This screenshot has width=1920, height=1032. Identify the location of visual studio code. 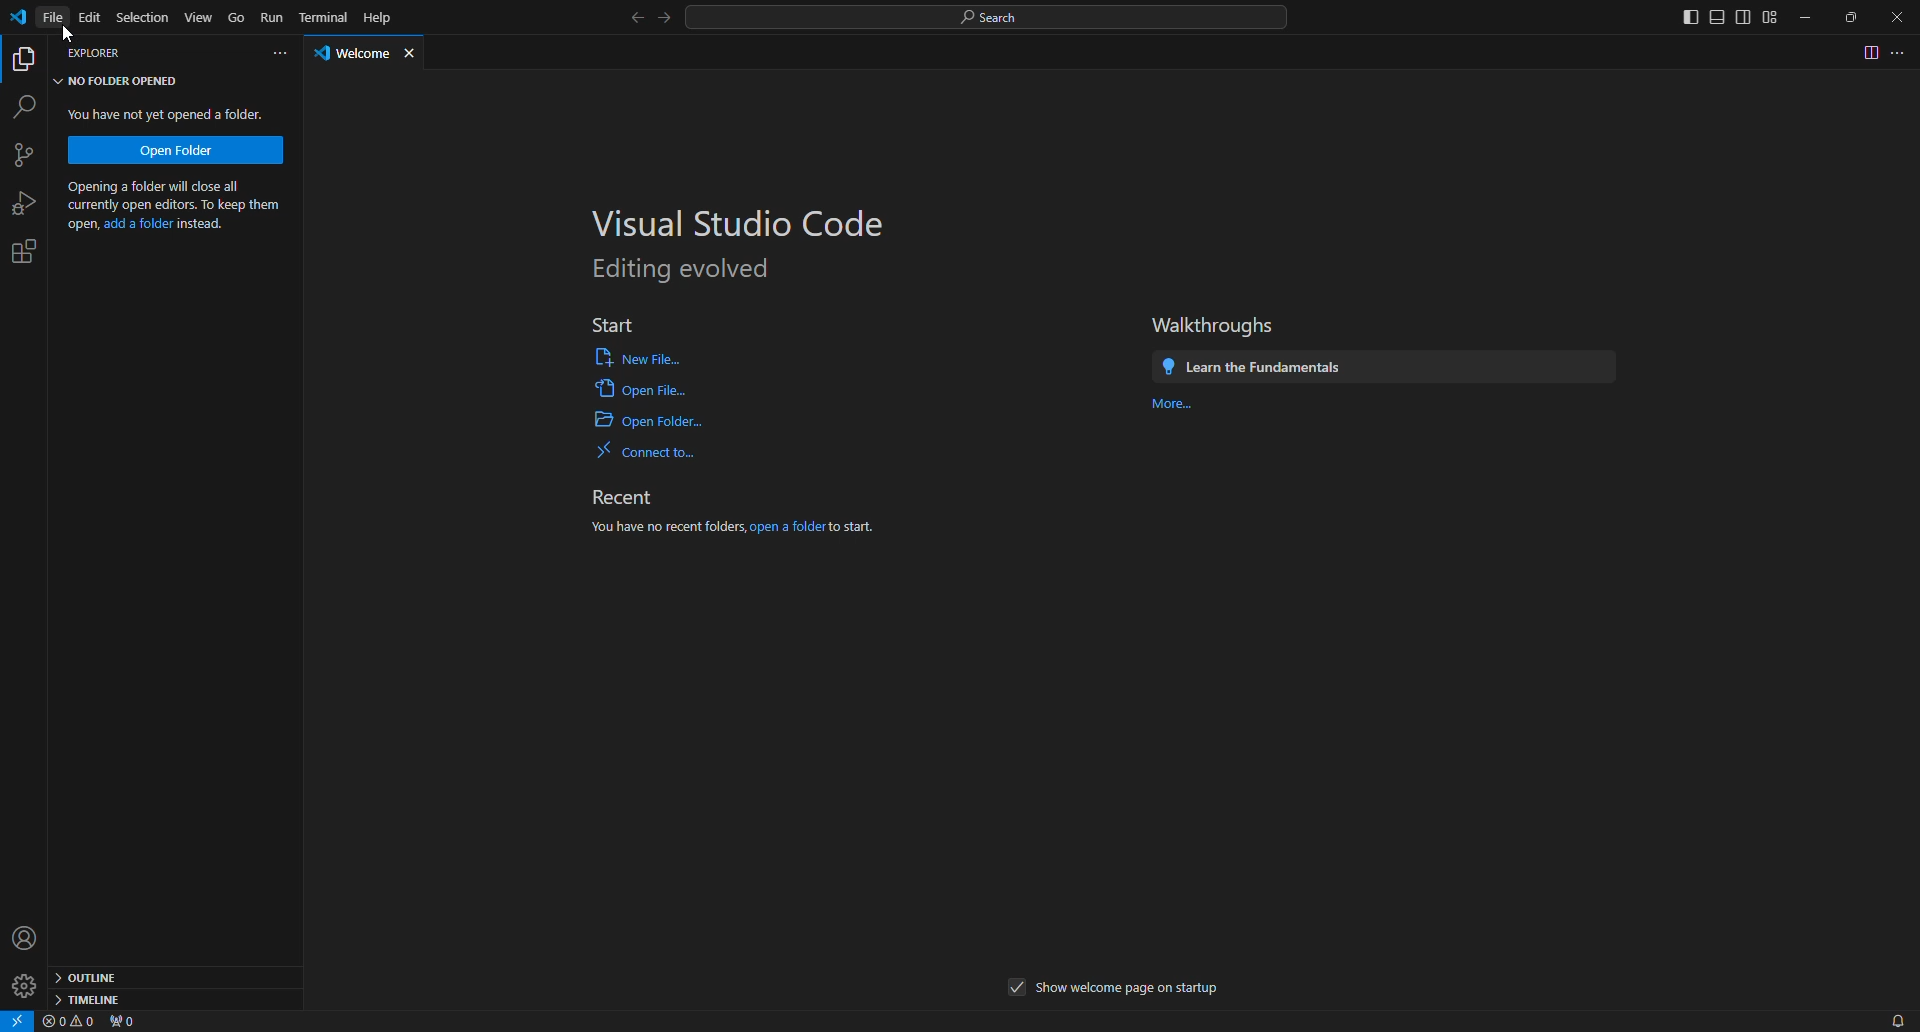
(744, 223).